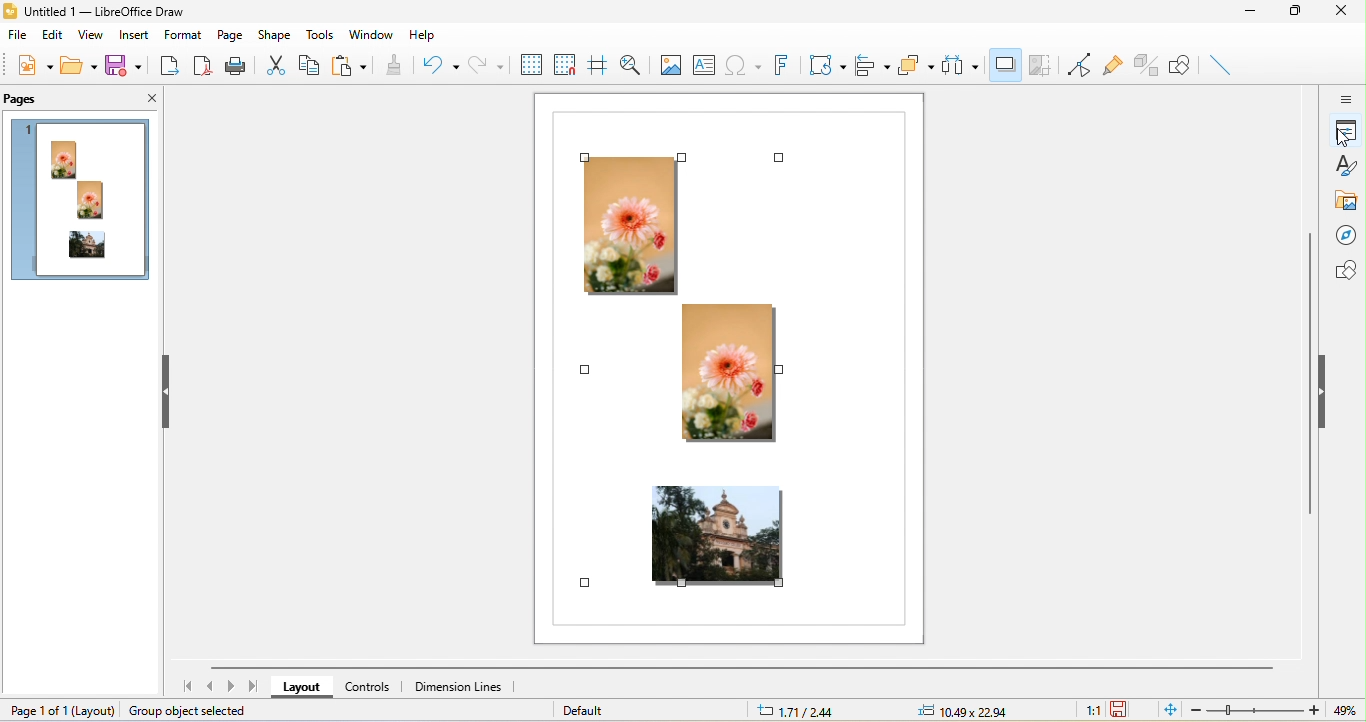 The height and width of the screenshot is (722, 1366). Describe the element at coordinates (669, 64) in the screenshot. I see `image` at that location.